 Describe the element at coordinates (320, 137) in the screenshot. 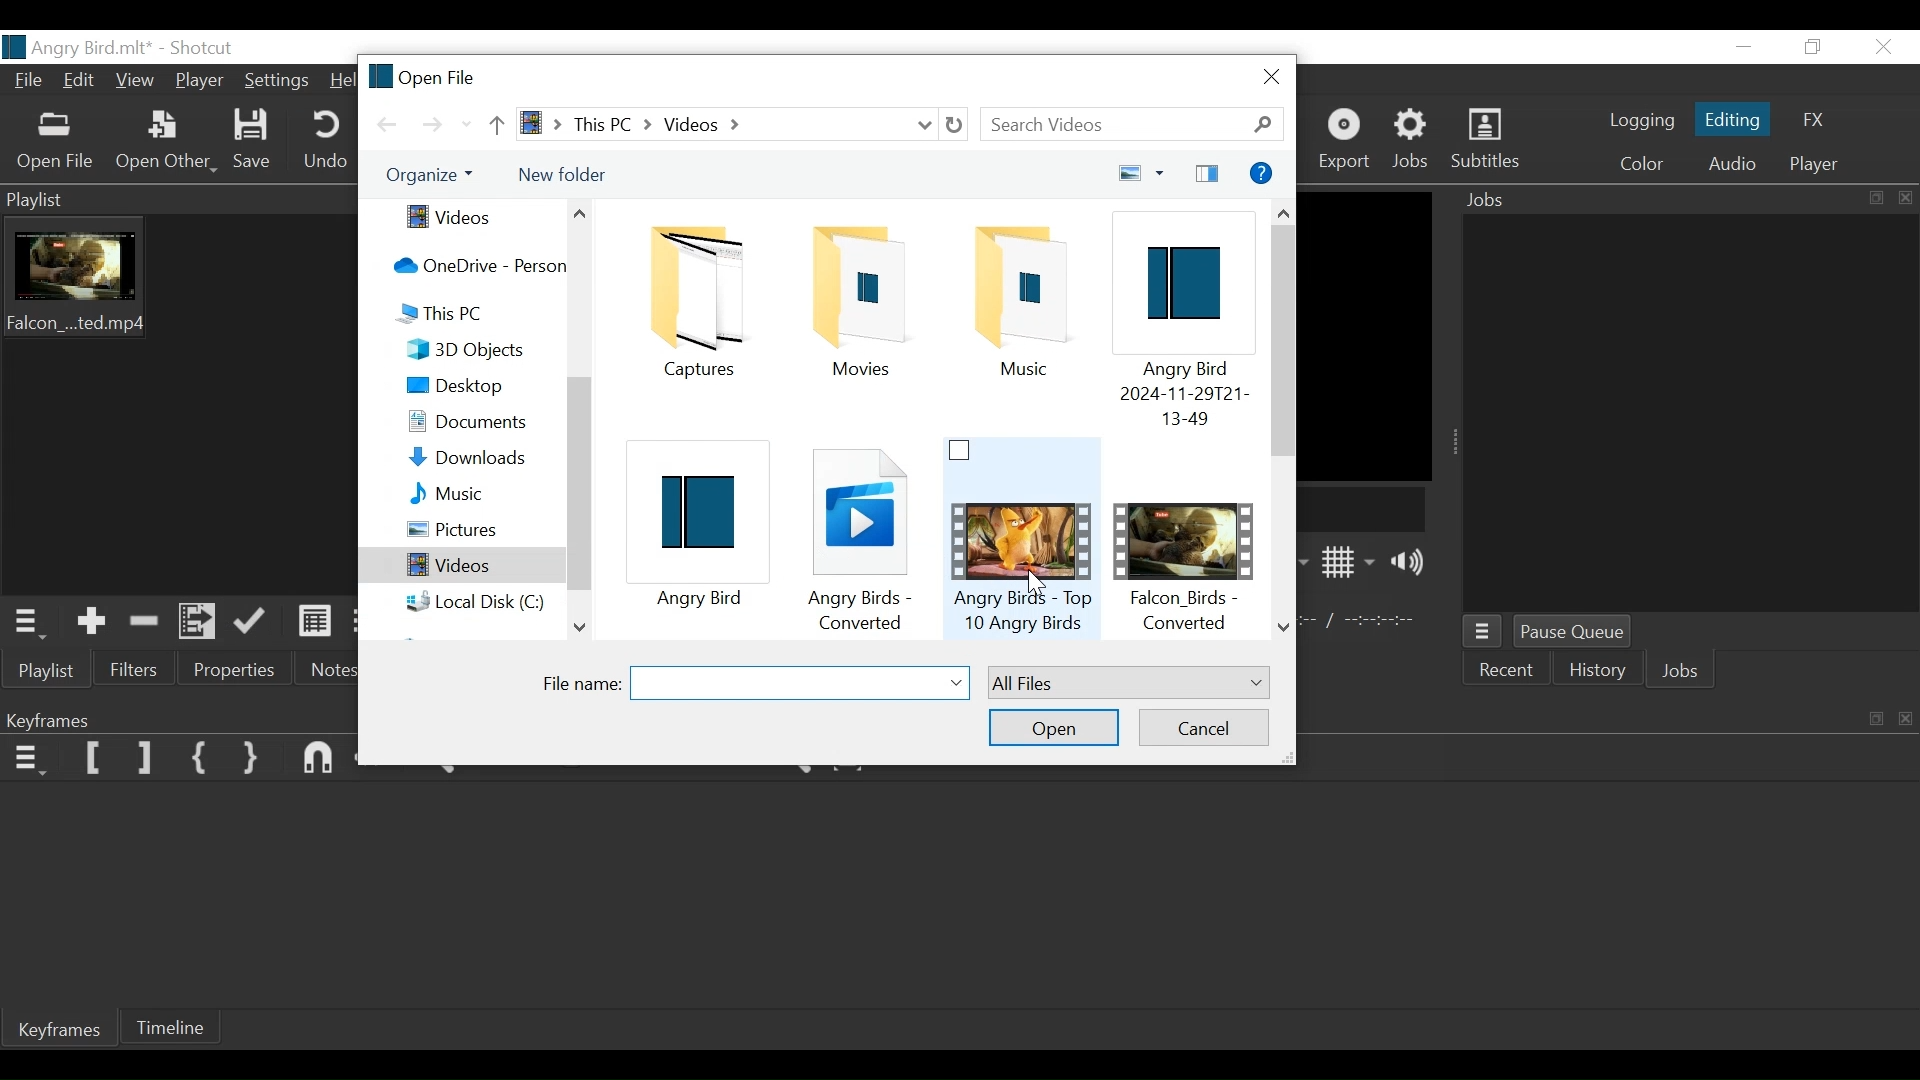

I see `Undo` at that location.